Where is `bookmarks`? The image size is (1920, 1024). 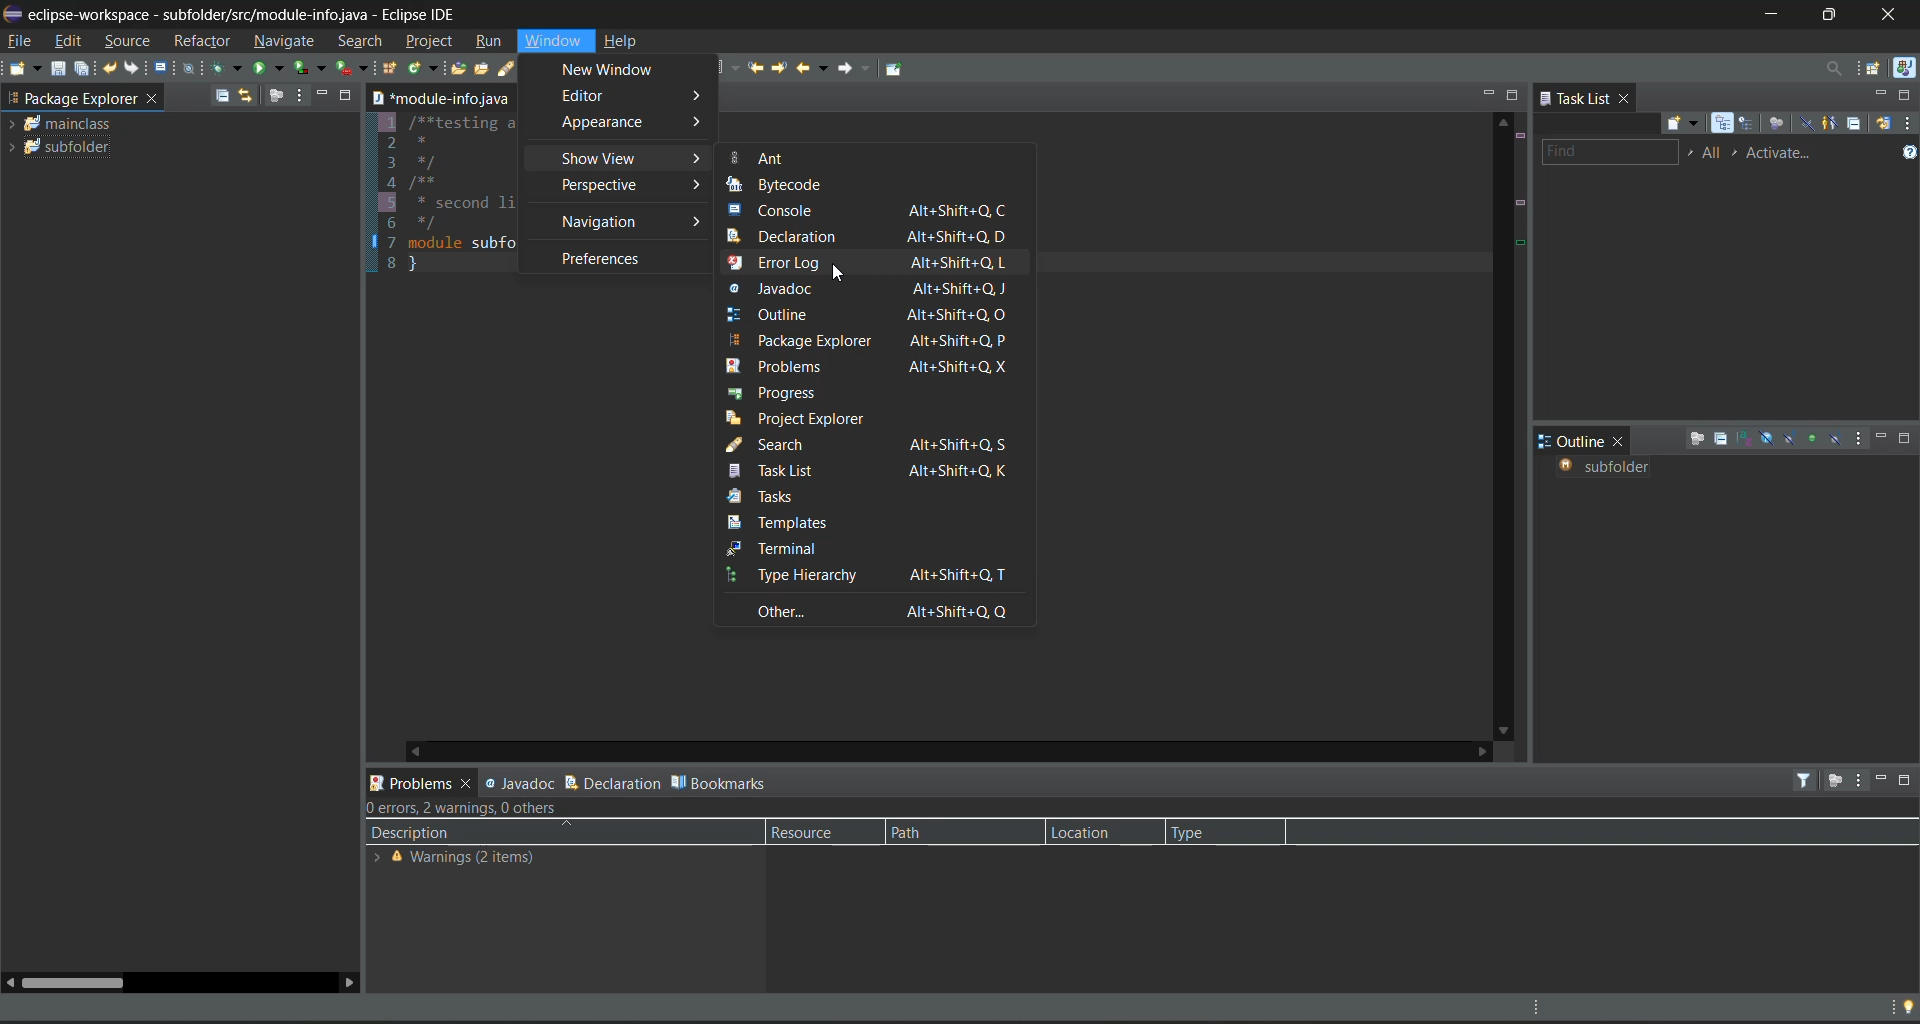
bookmarks is located at coordinates (722, 781).